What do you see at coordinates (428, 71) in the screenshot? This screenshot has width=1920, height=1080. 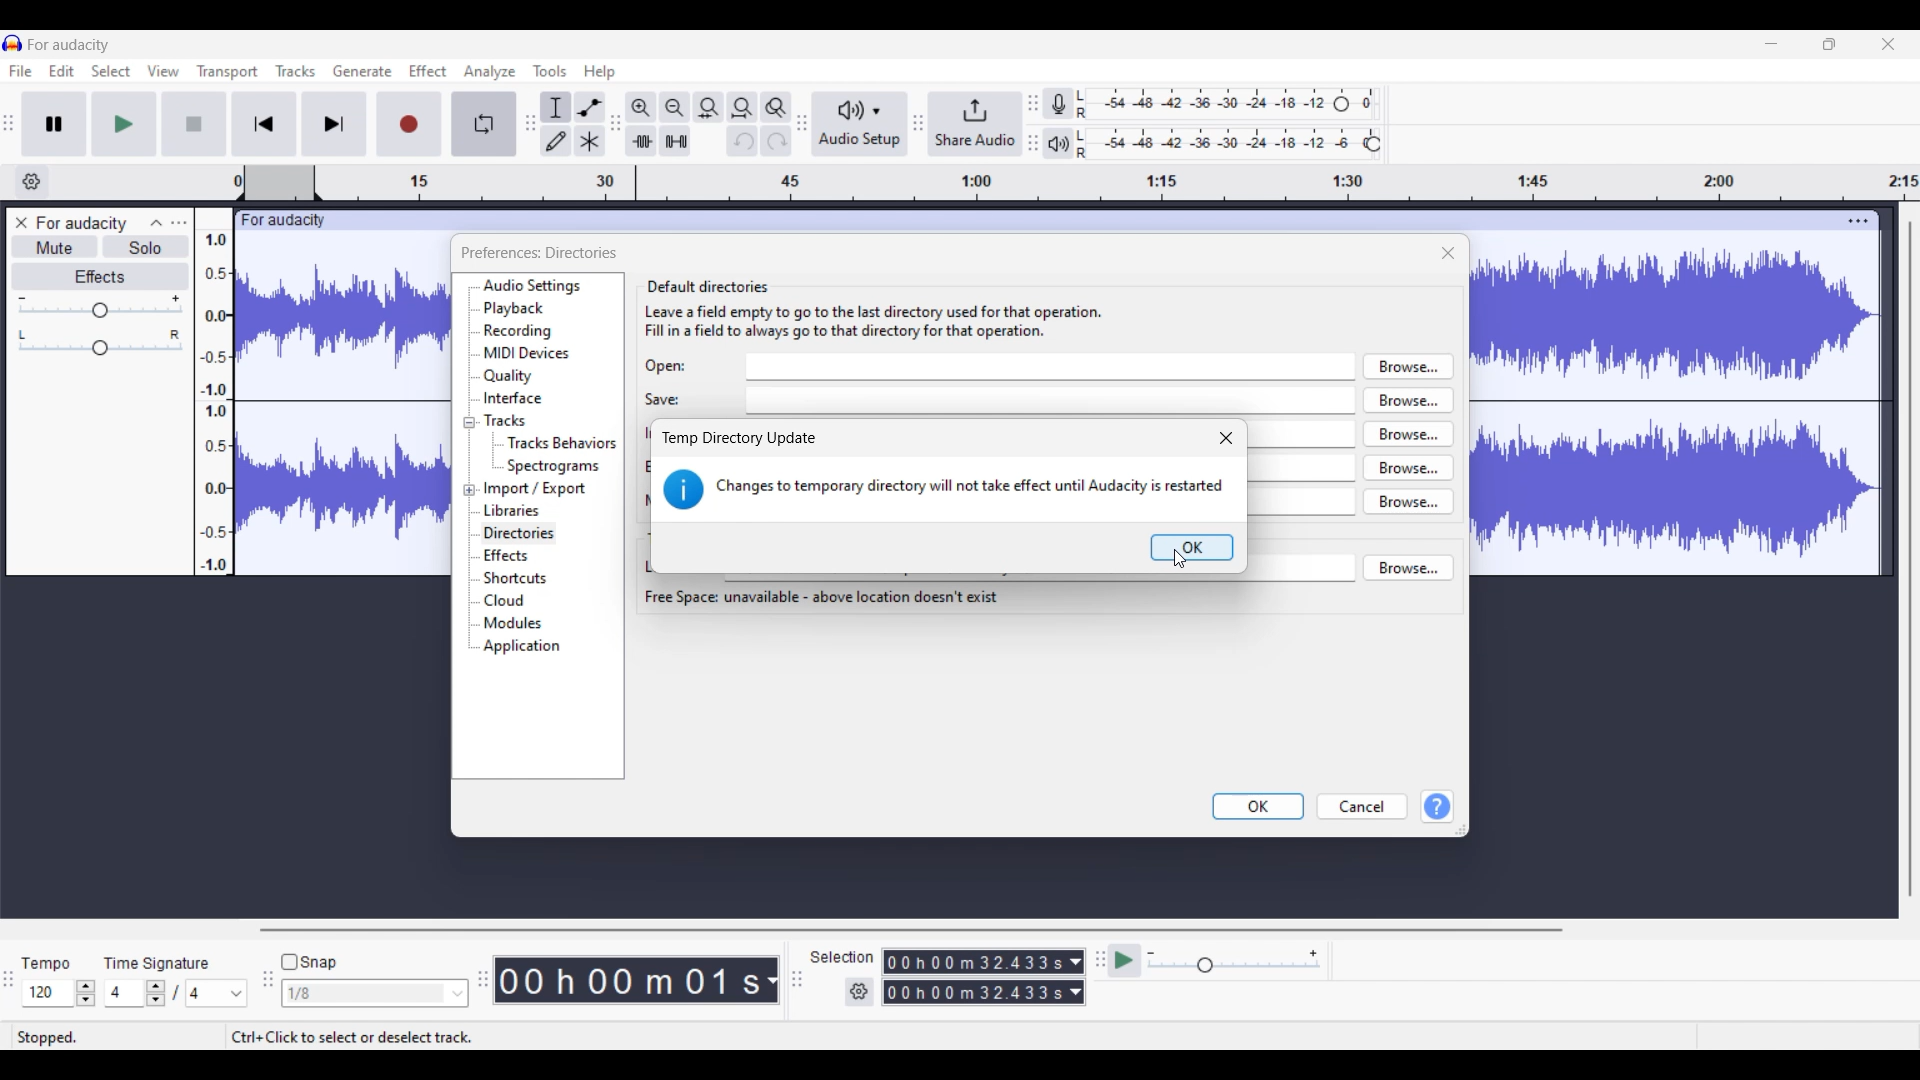 I see `Effect menu` at bounding box center [428, 71].